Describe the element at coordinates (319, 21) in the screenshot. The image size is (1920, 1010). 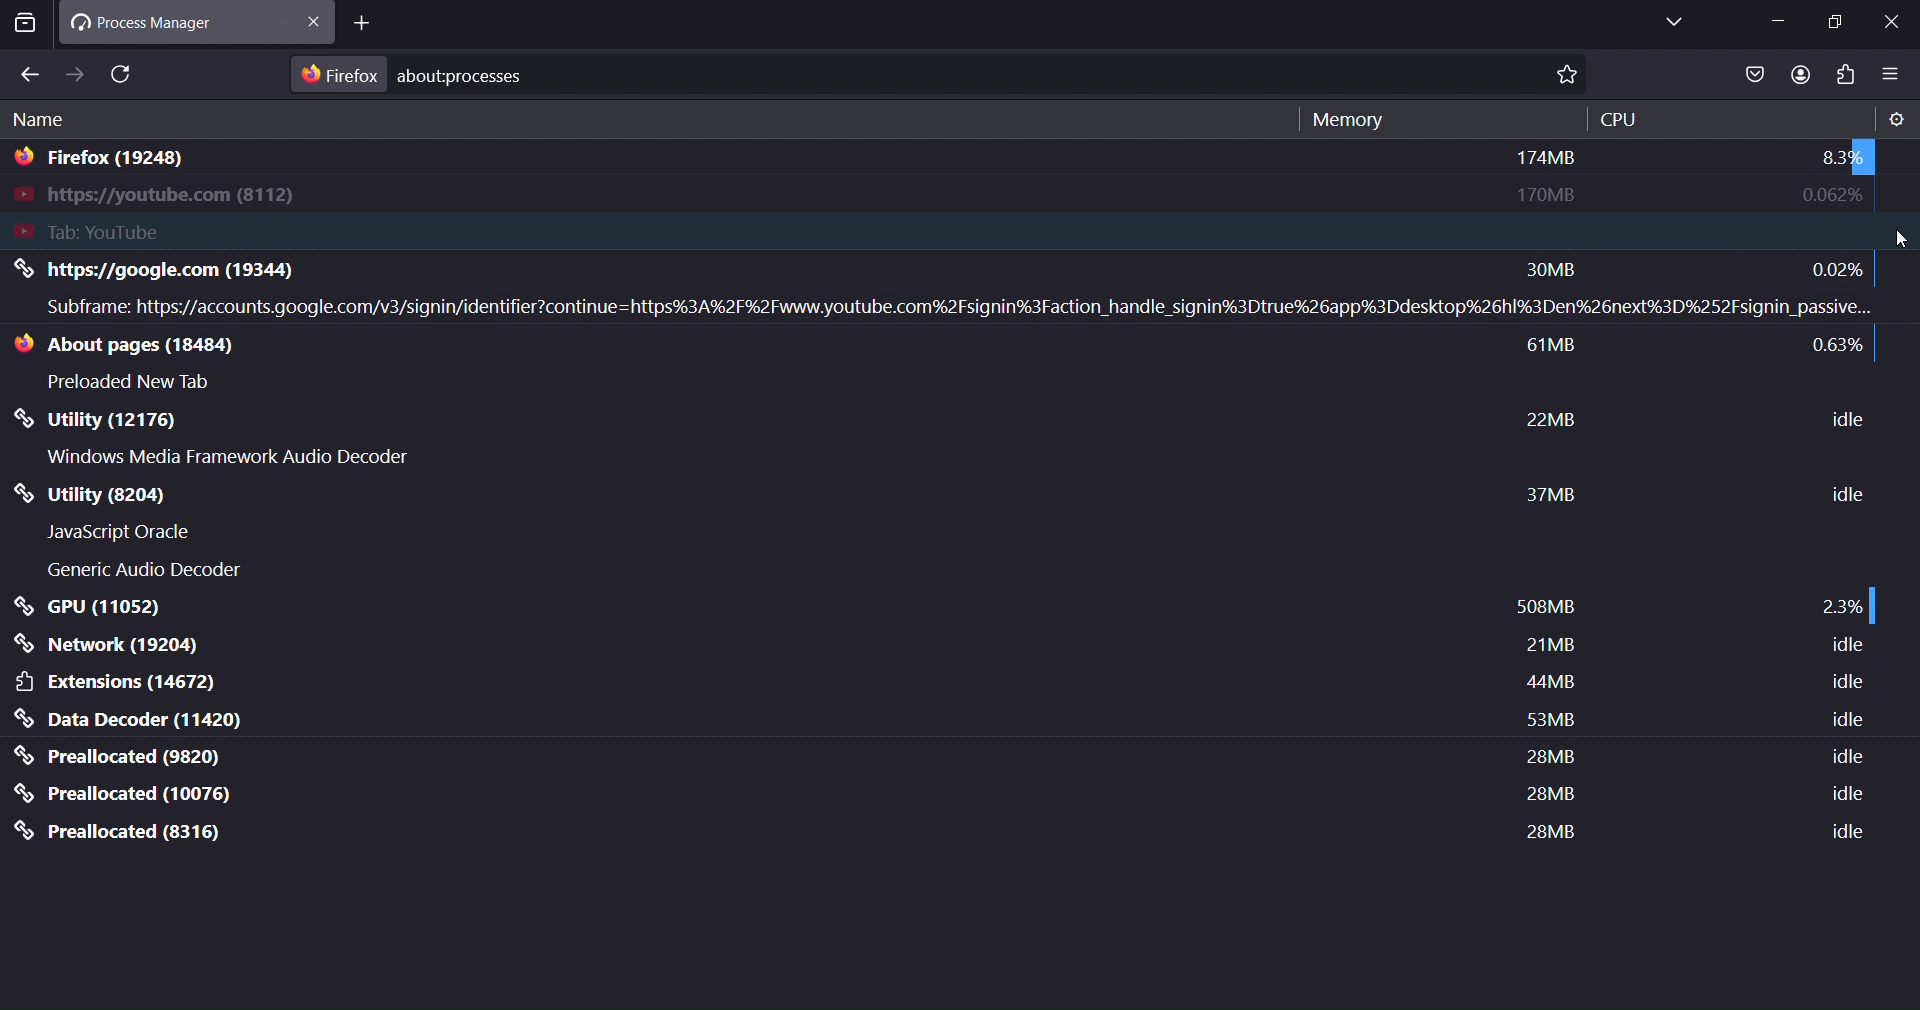
I see `close page` at that location.